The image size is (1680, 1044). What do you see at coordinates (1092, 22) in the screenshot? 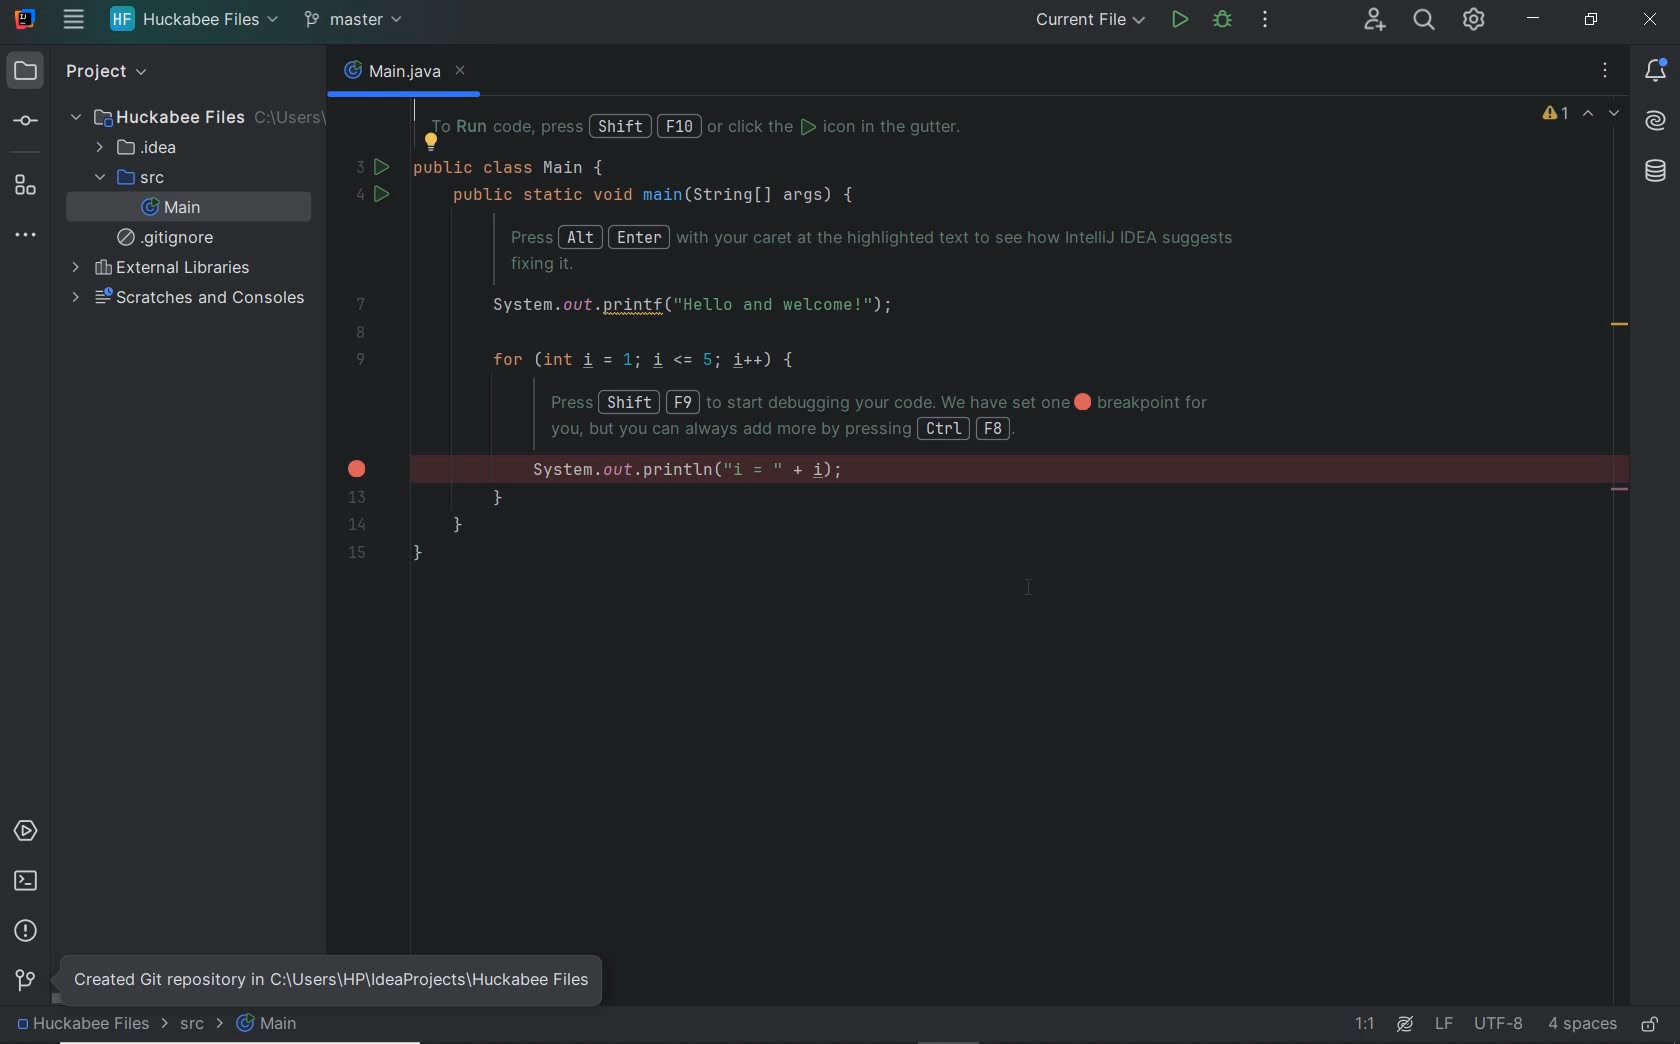
I see `run/debug configurations: current file` at bounding box center [1092, 22].